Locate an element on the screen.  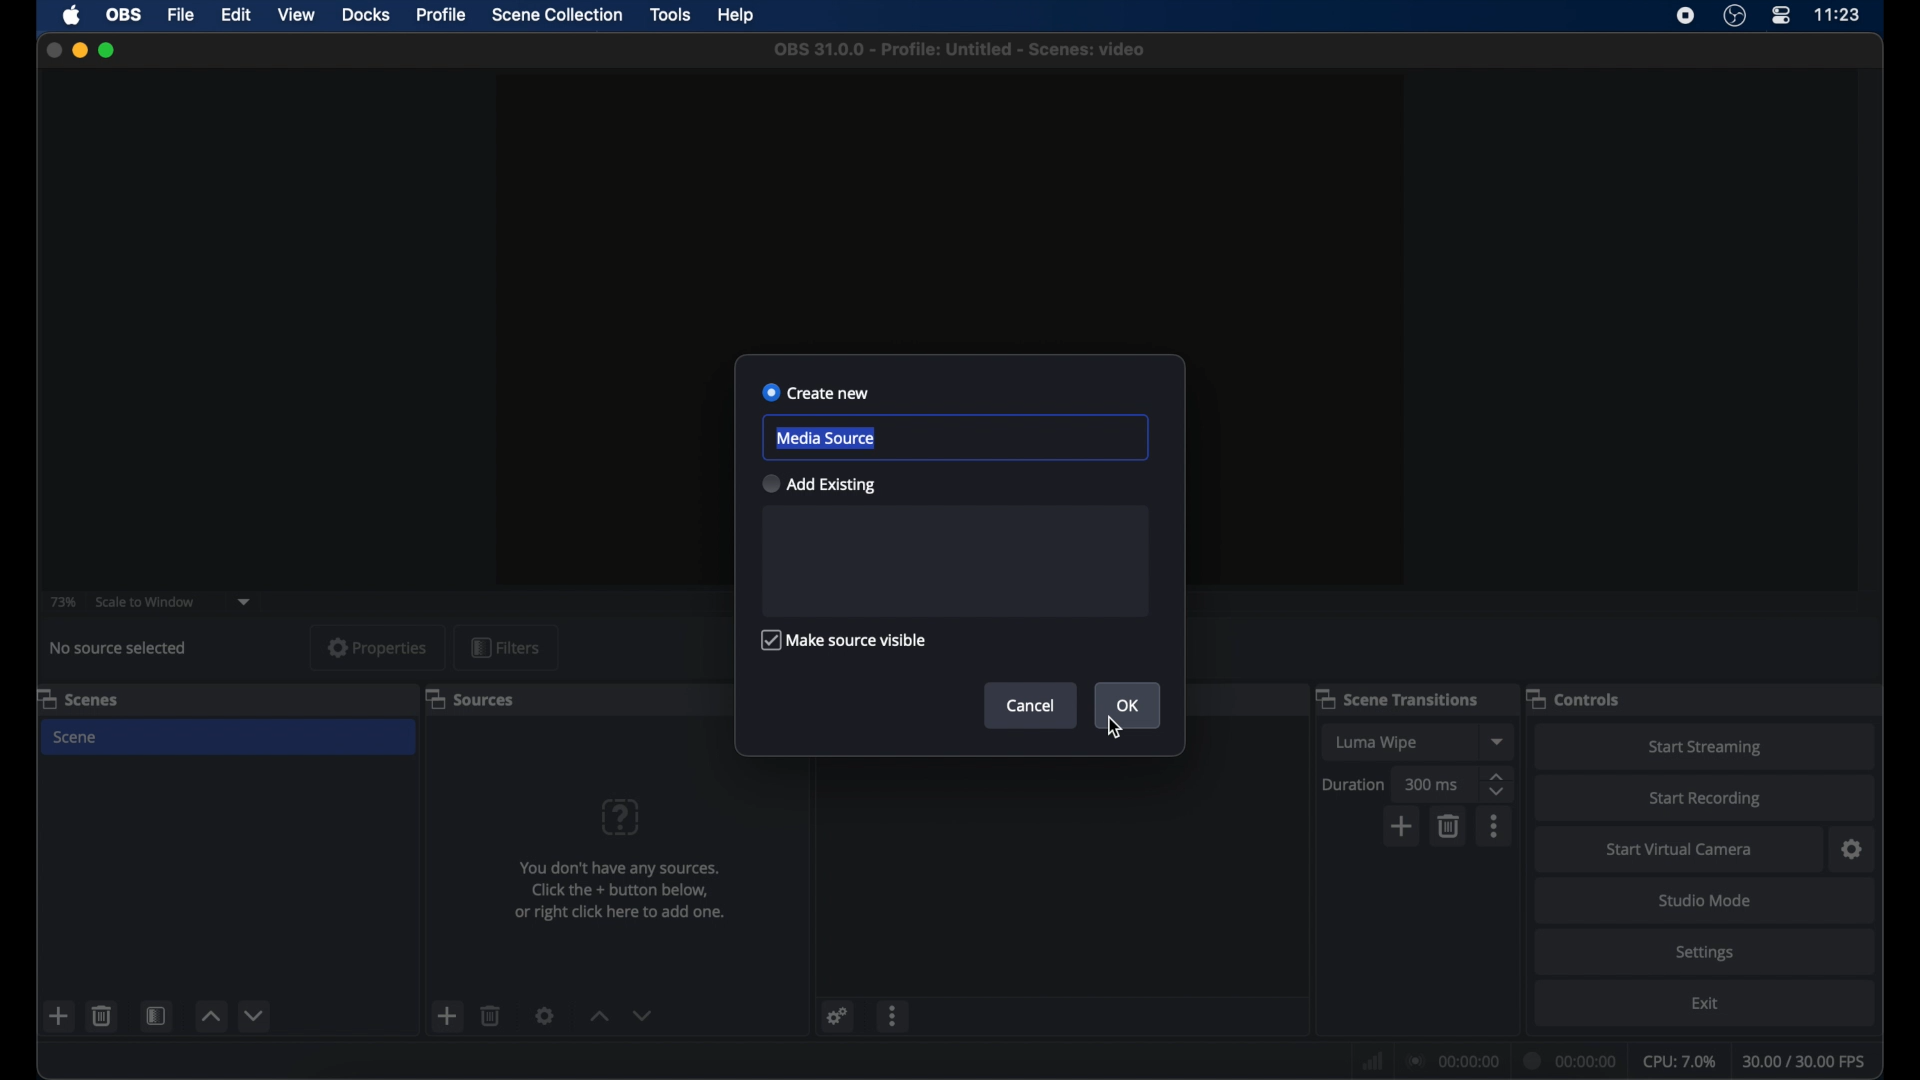
file name is located at coordinates (961, 50).